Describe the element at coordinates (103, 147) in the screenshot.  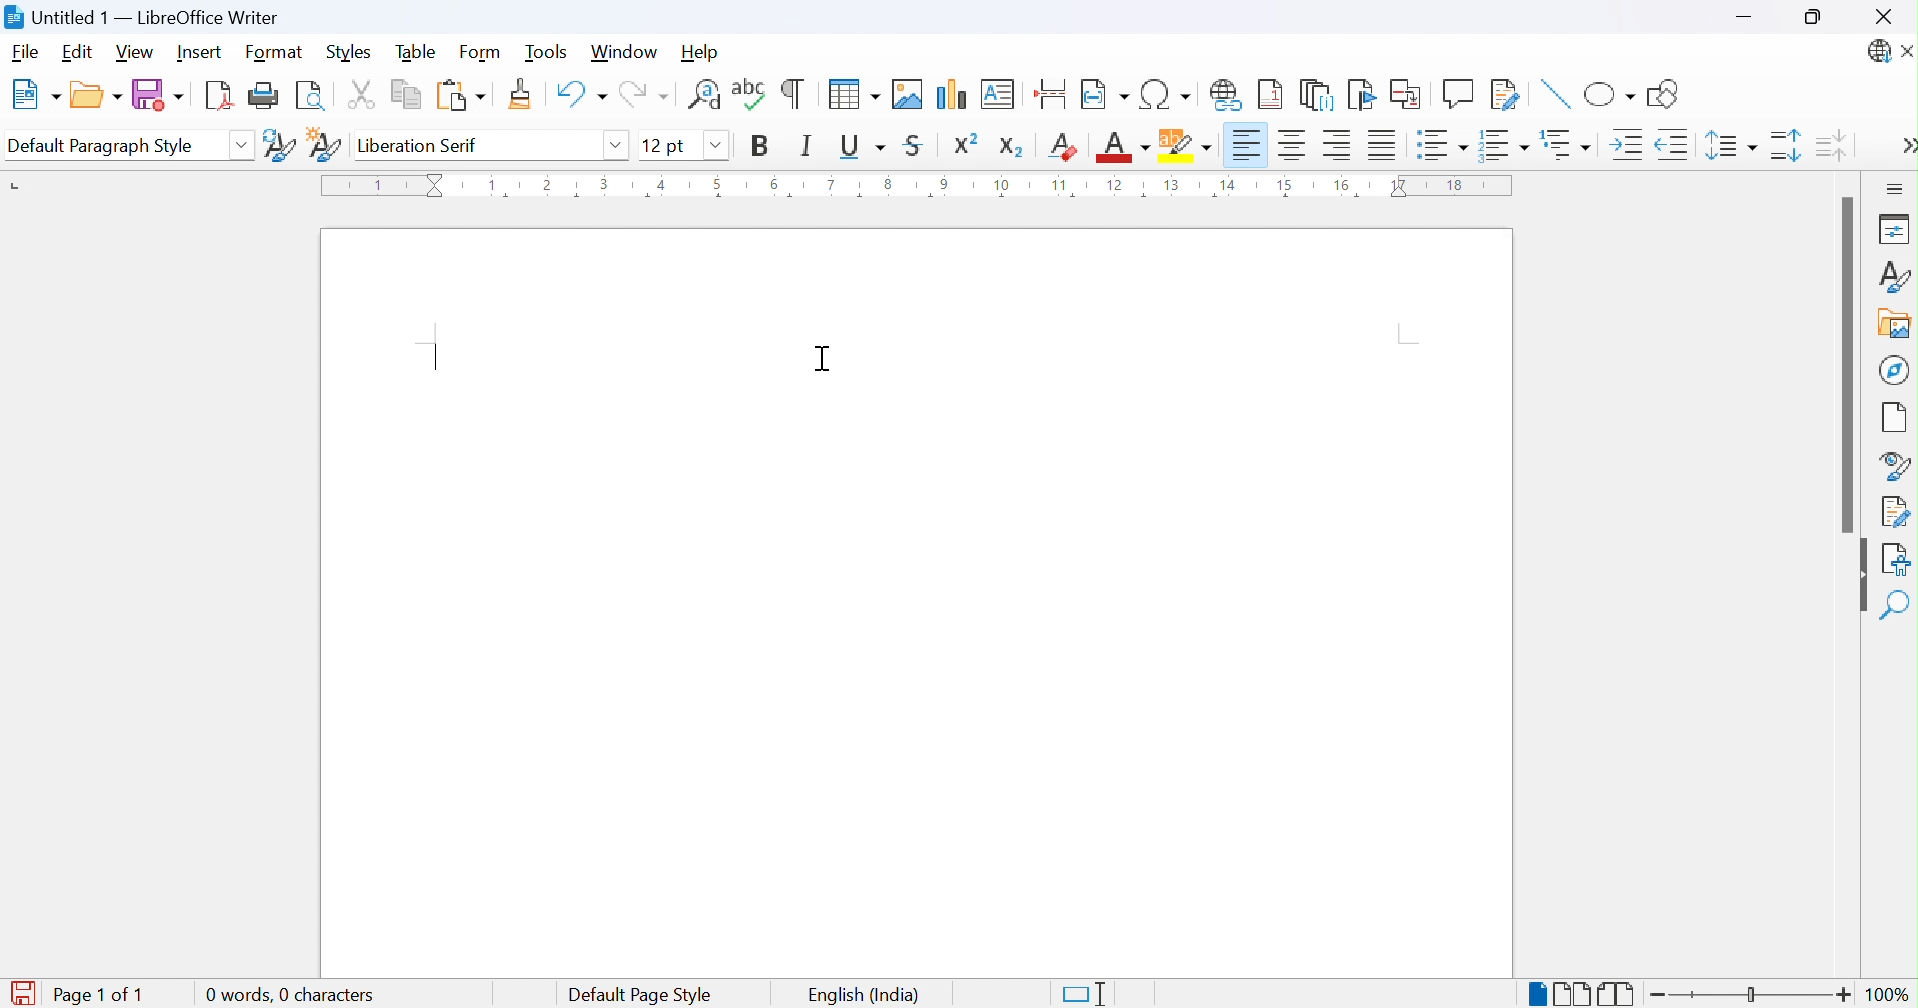
I see `Default paragraph style` at that location.